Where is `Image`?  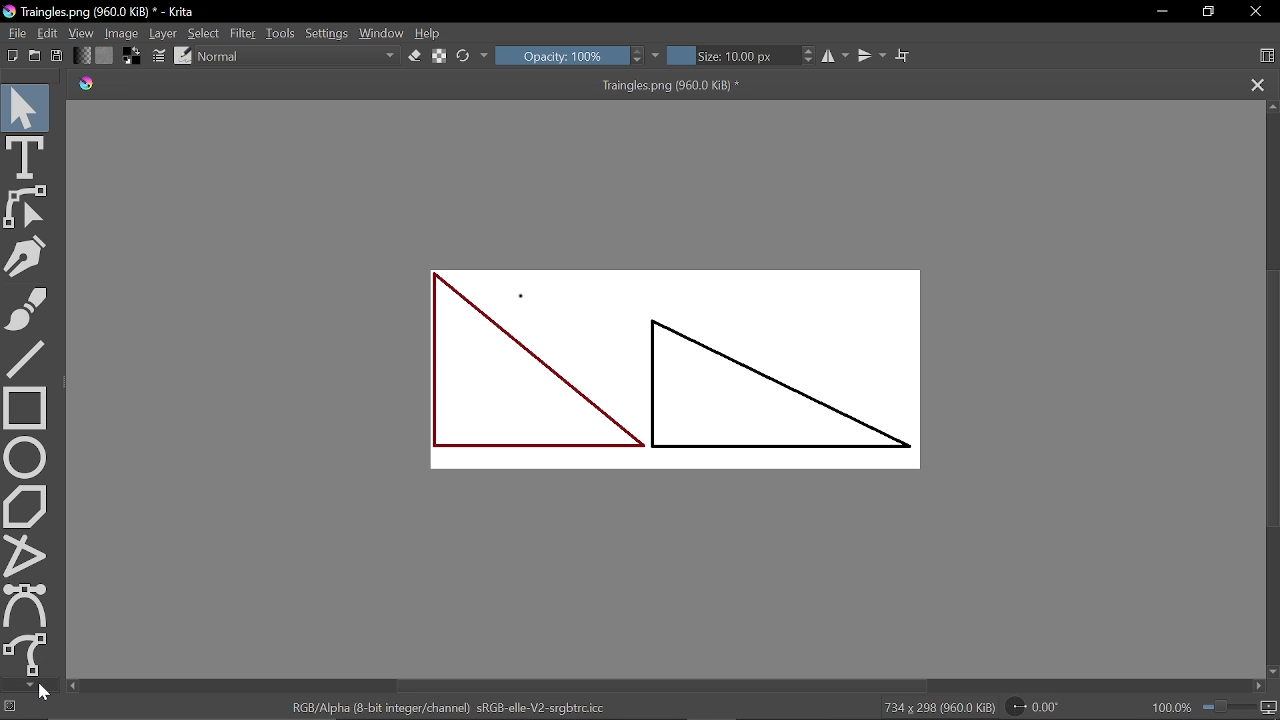
Image is located at coordinates (121, 33).